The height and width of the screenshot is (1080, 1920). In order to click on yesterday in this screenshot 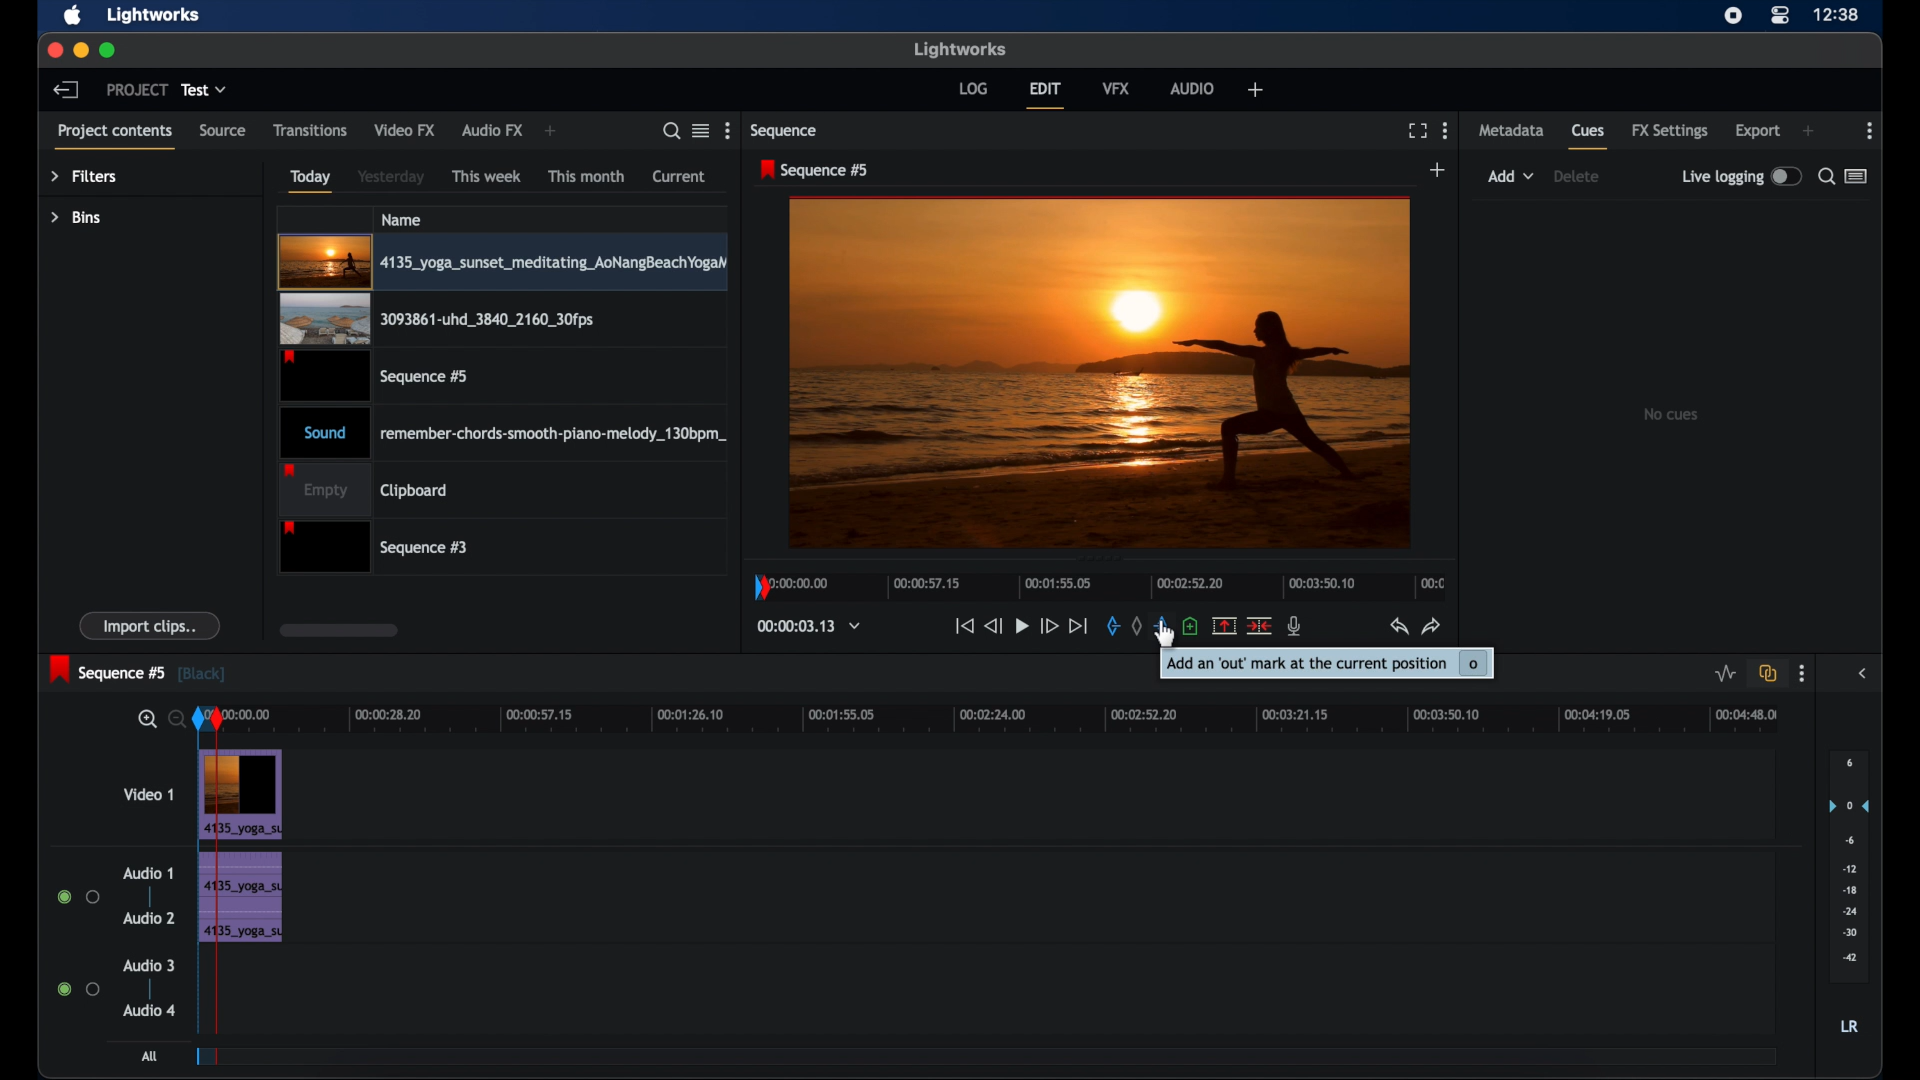, I will do `click(392, 176)`.